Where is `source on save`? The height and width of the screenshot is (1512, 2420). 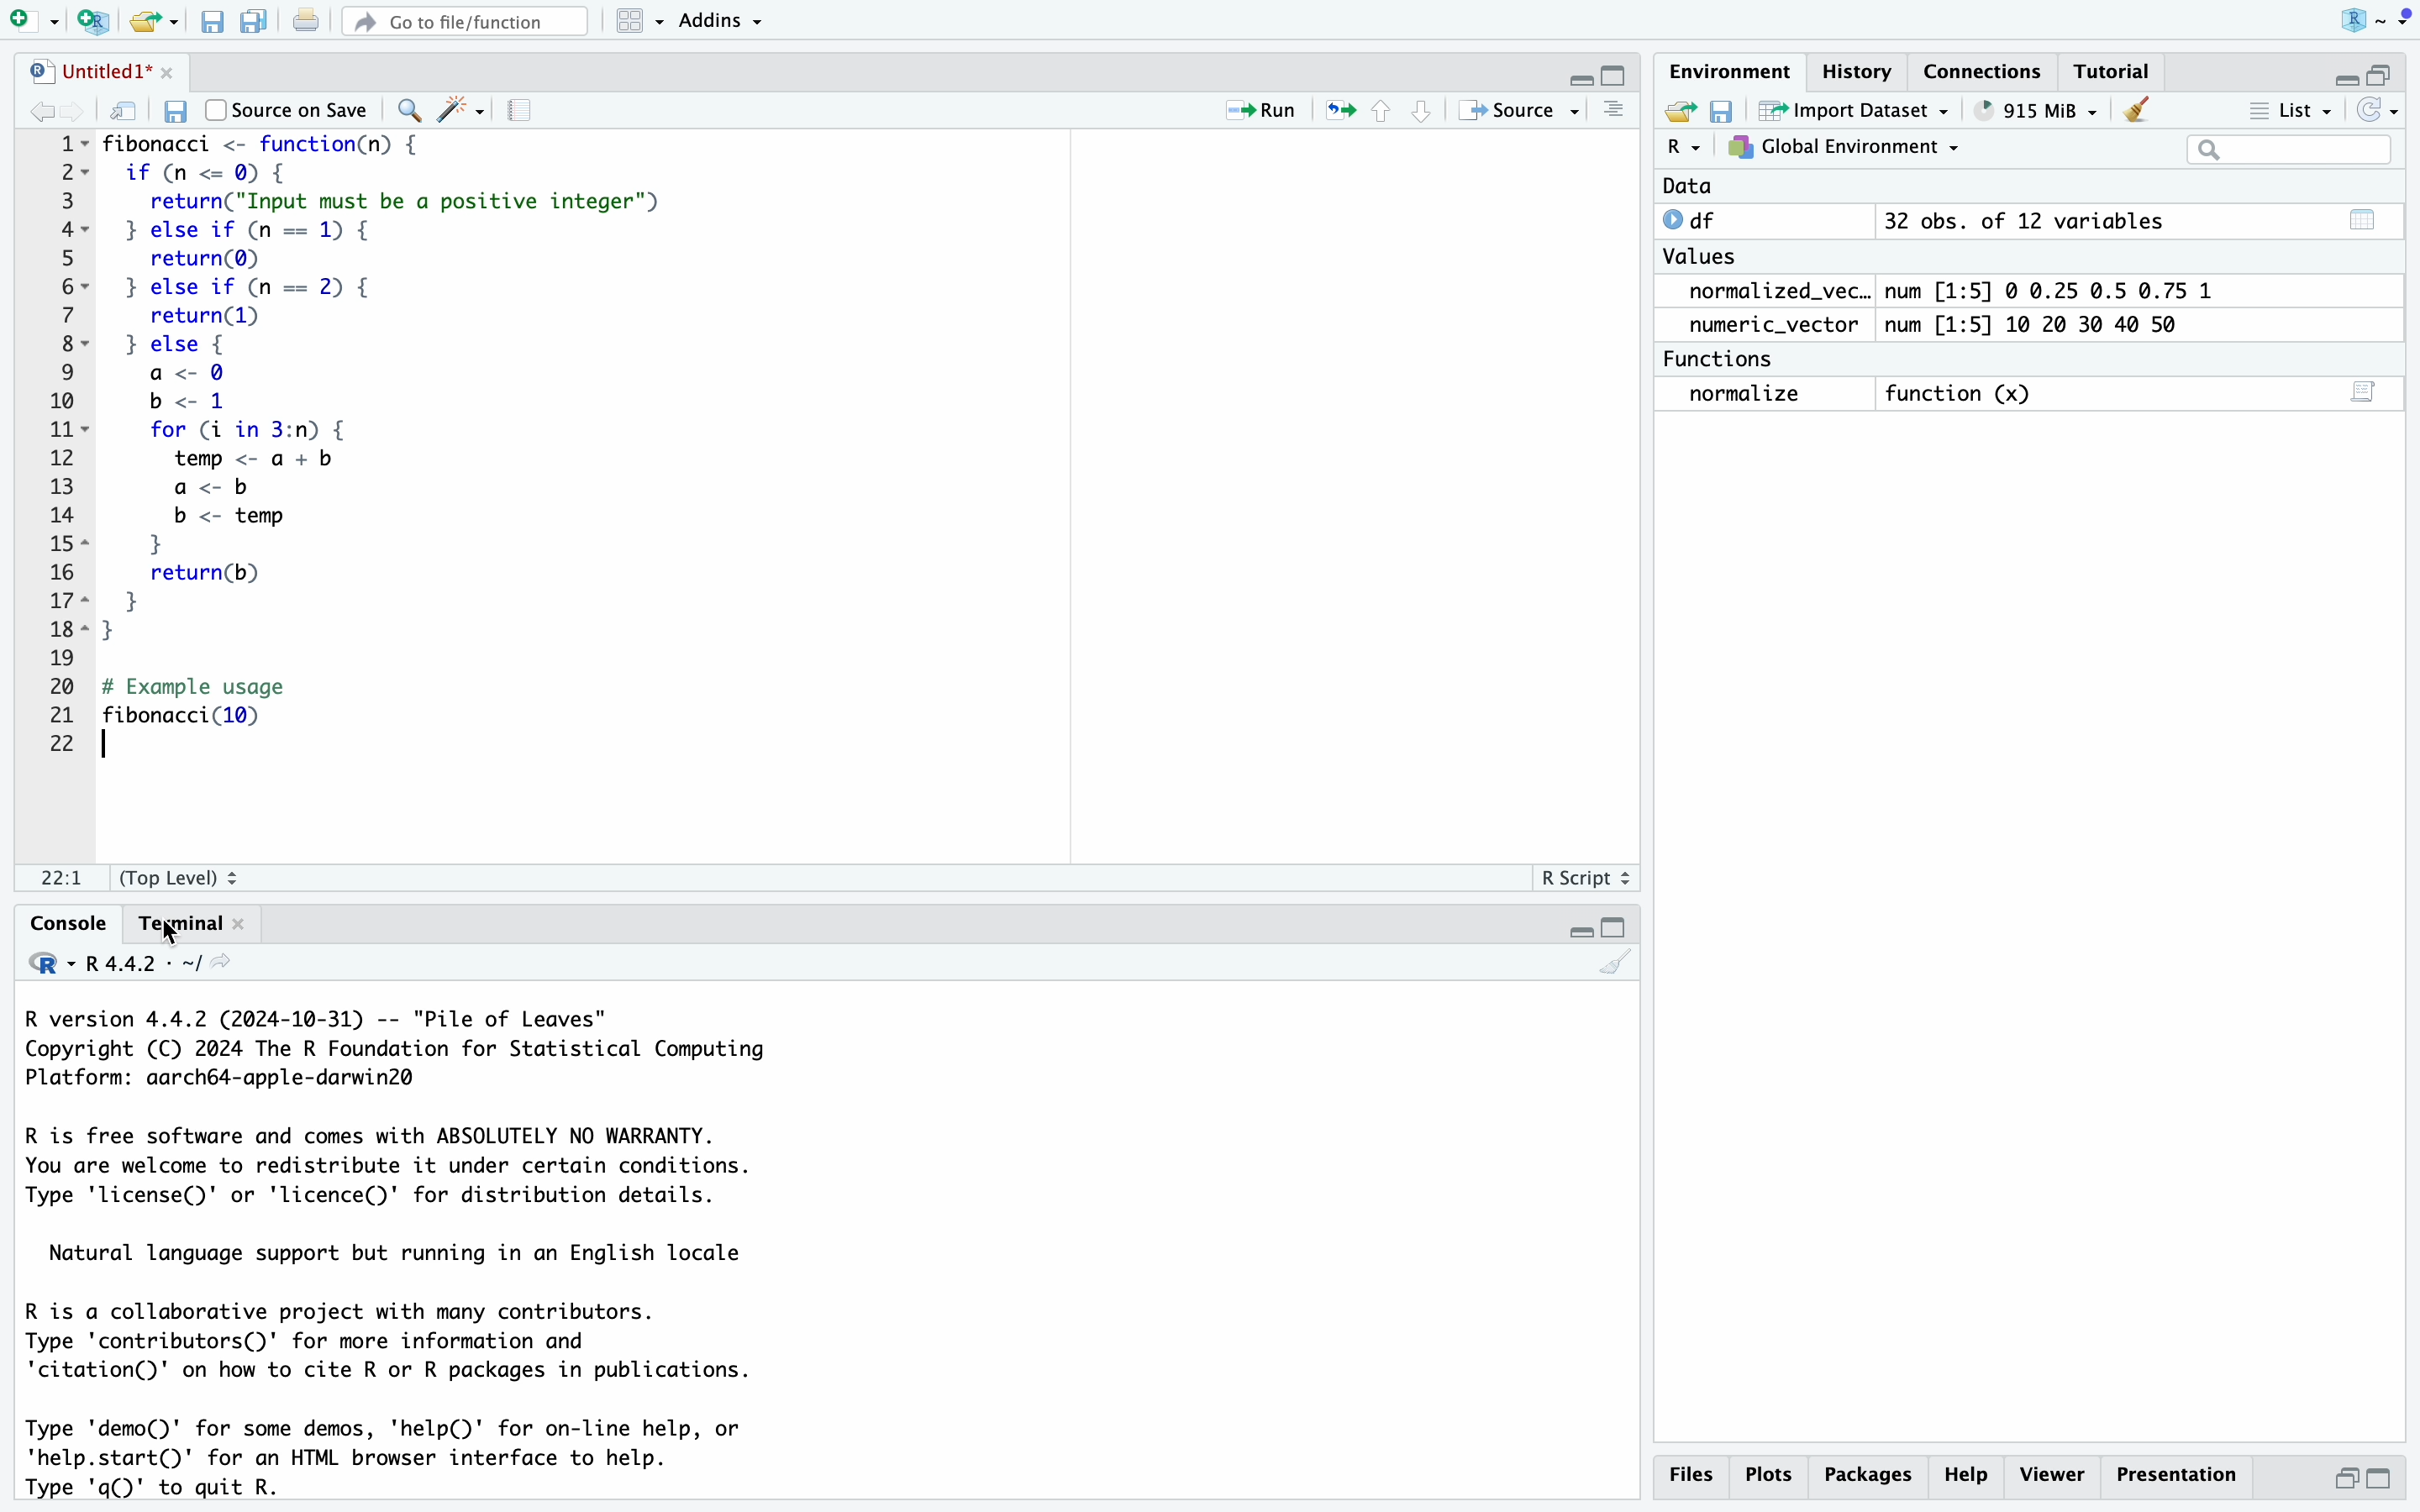
source on save is located at coordinates (286, 110).